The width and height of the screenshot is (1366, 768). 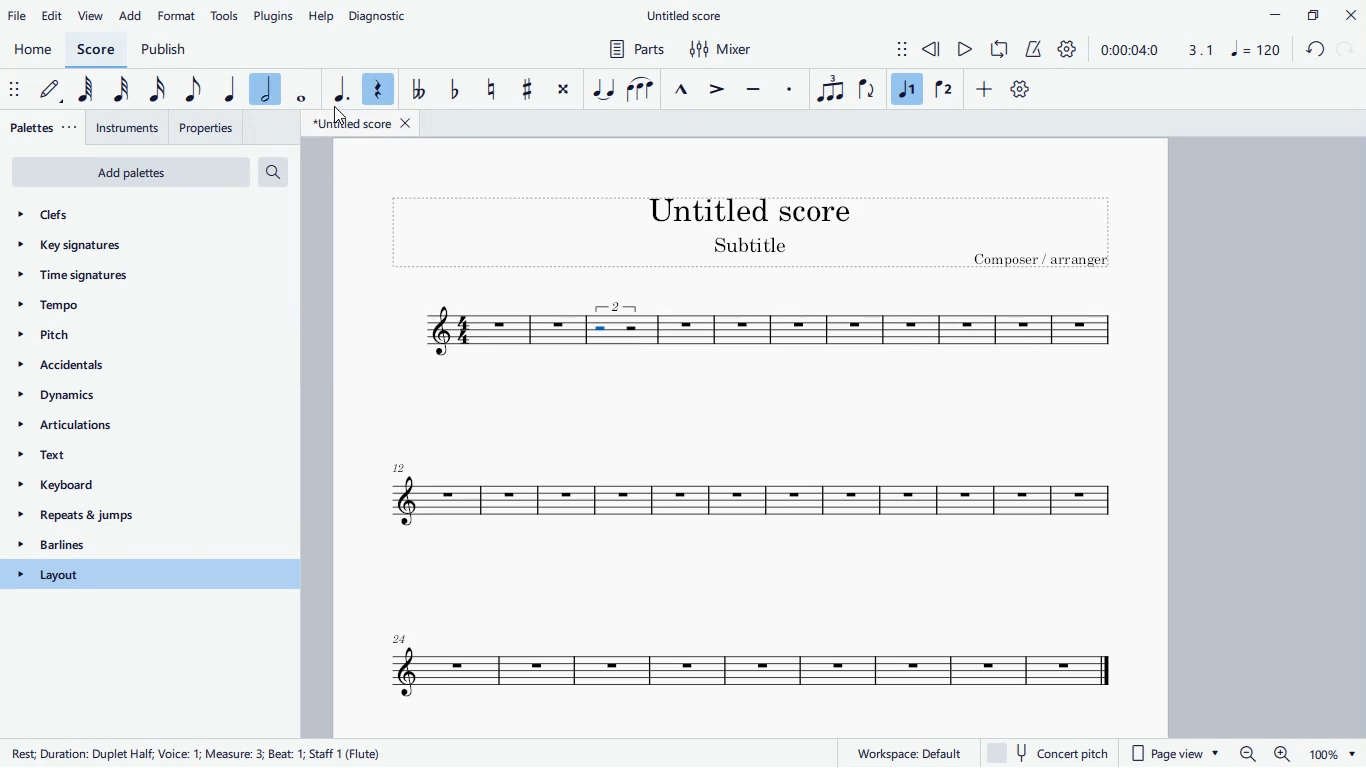 I want to click on parts, so click(x=633, y=51).